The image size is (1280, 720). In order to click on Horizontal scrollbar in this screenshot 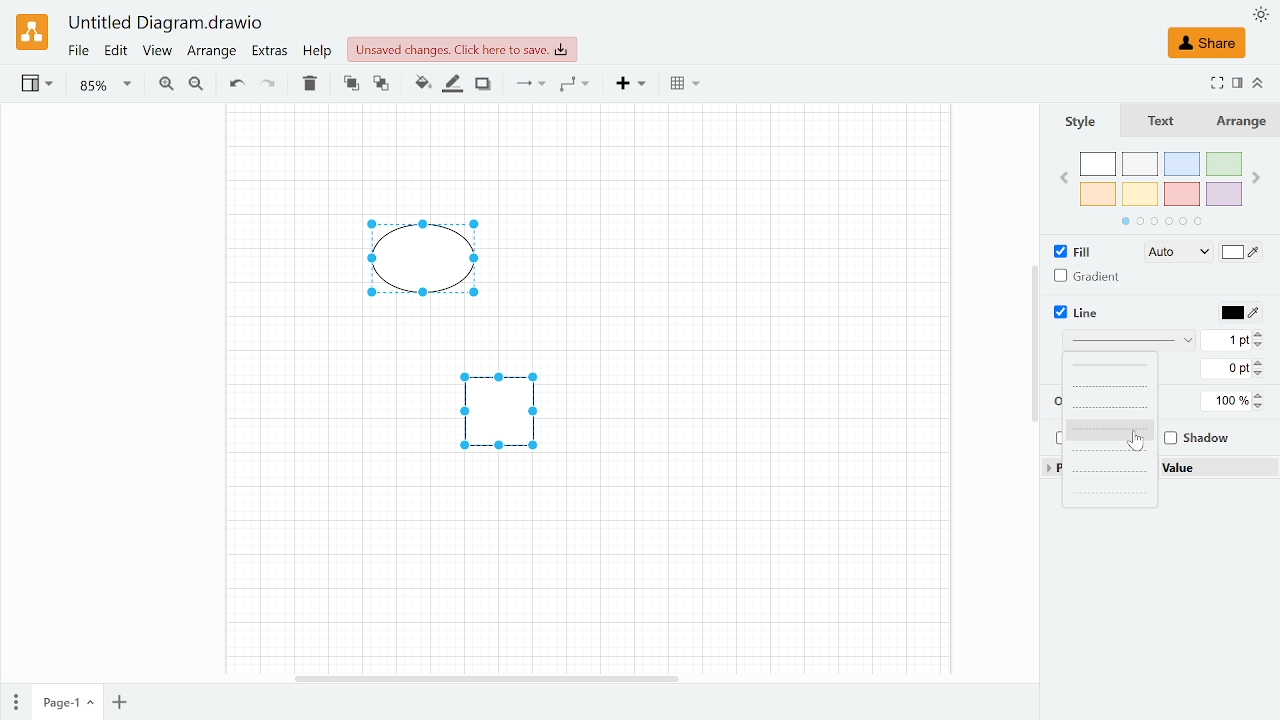, I will do `click(485, 676)`.